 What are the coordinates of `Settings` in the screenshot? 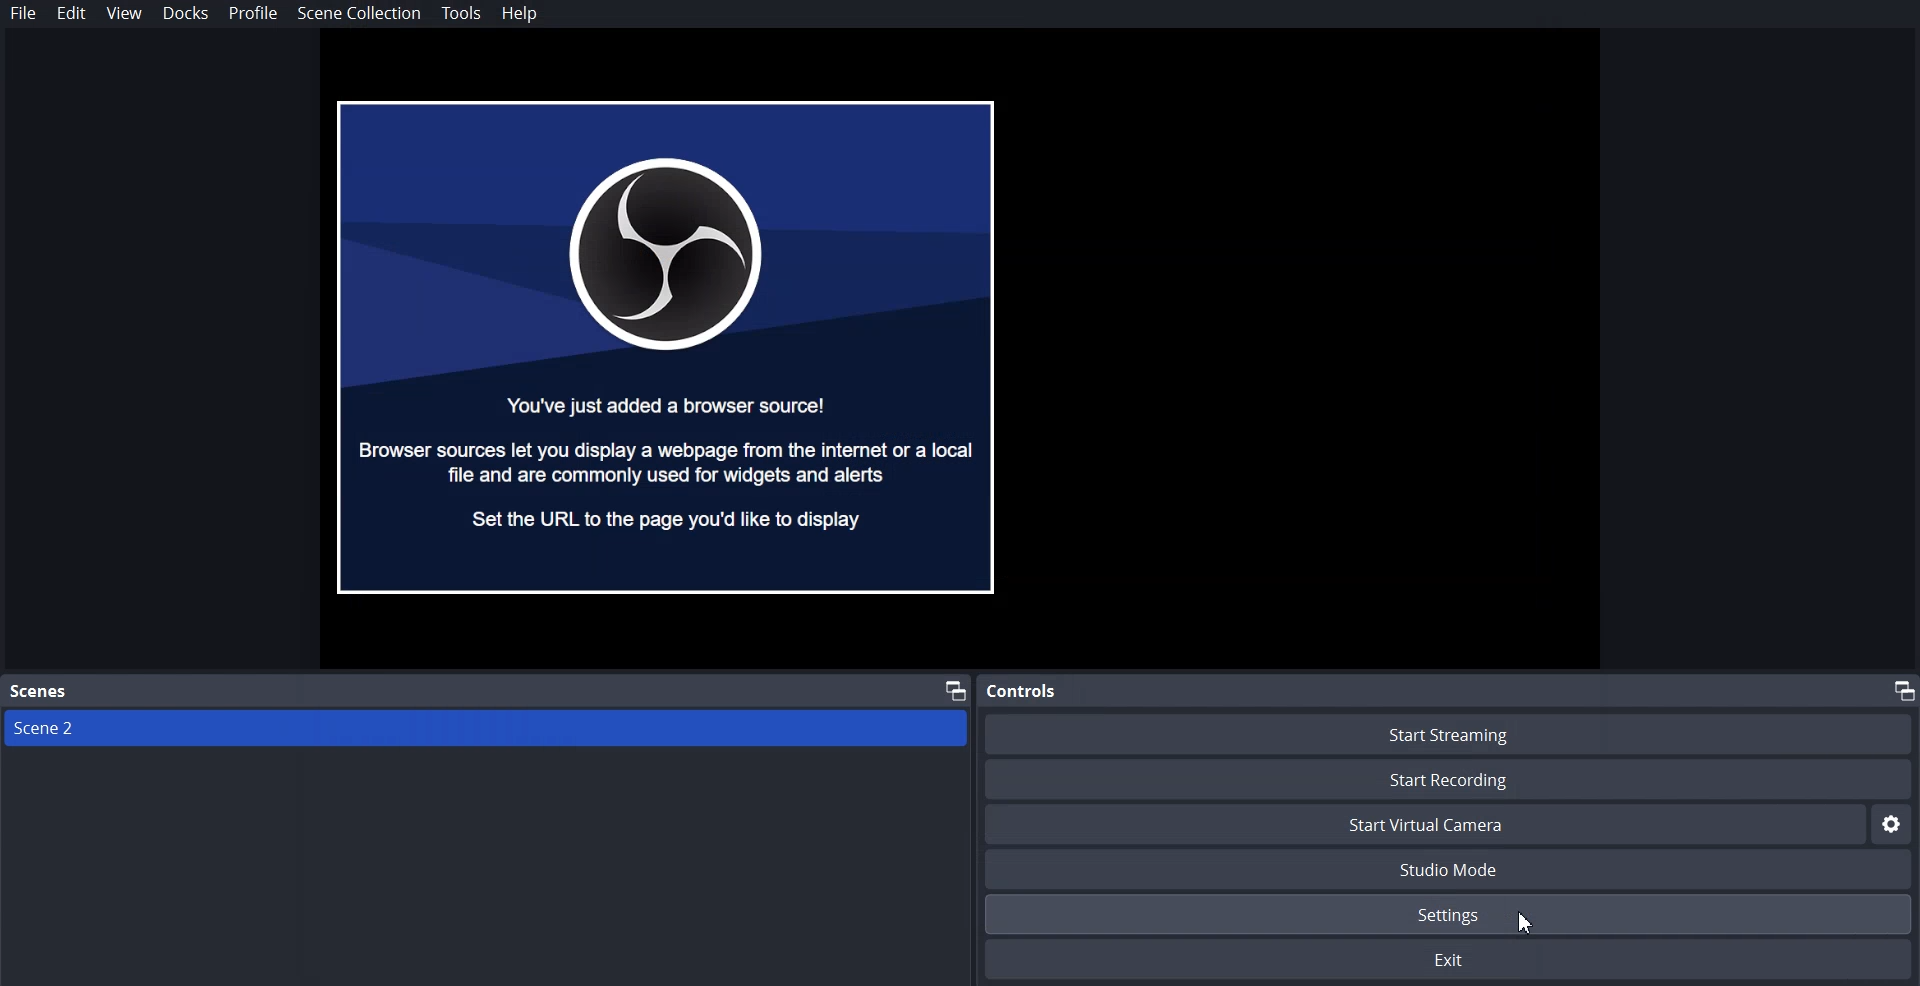 It's located at (1451, 914).